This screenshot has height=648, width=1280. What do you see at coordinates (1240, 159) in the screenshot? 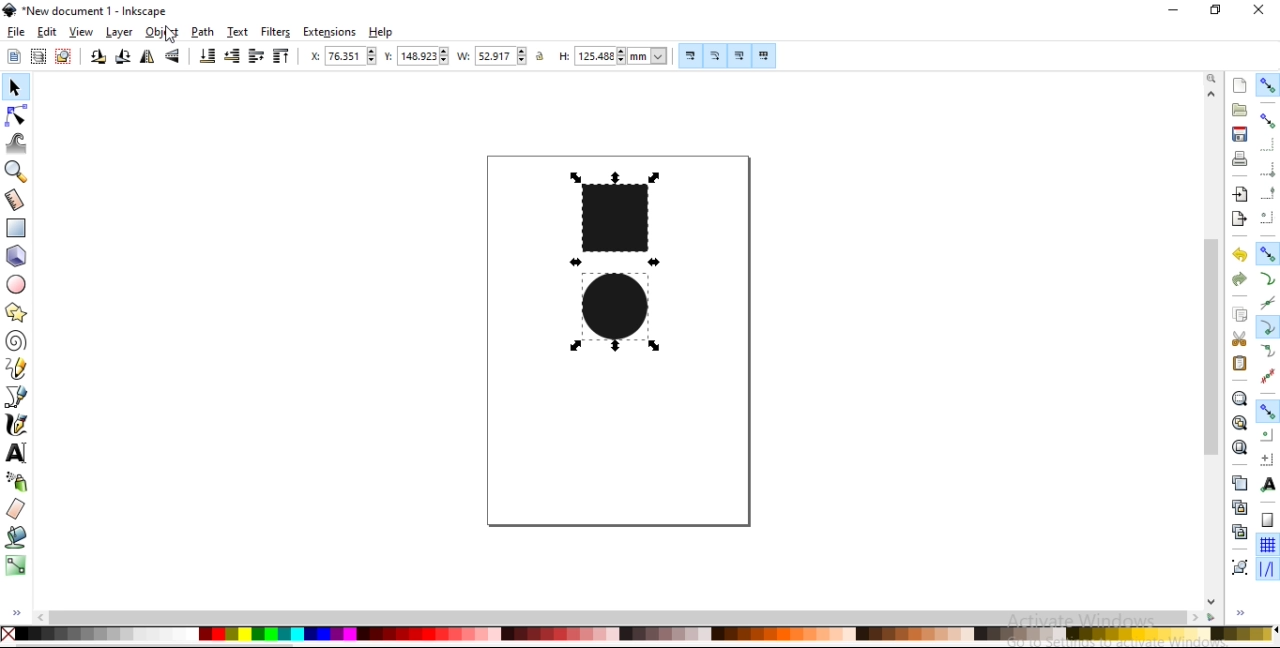
I see `print document` at bounding box center [1240, 159].